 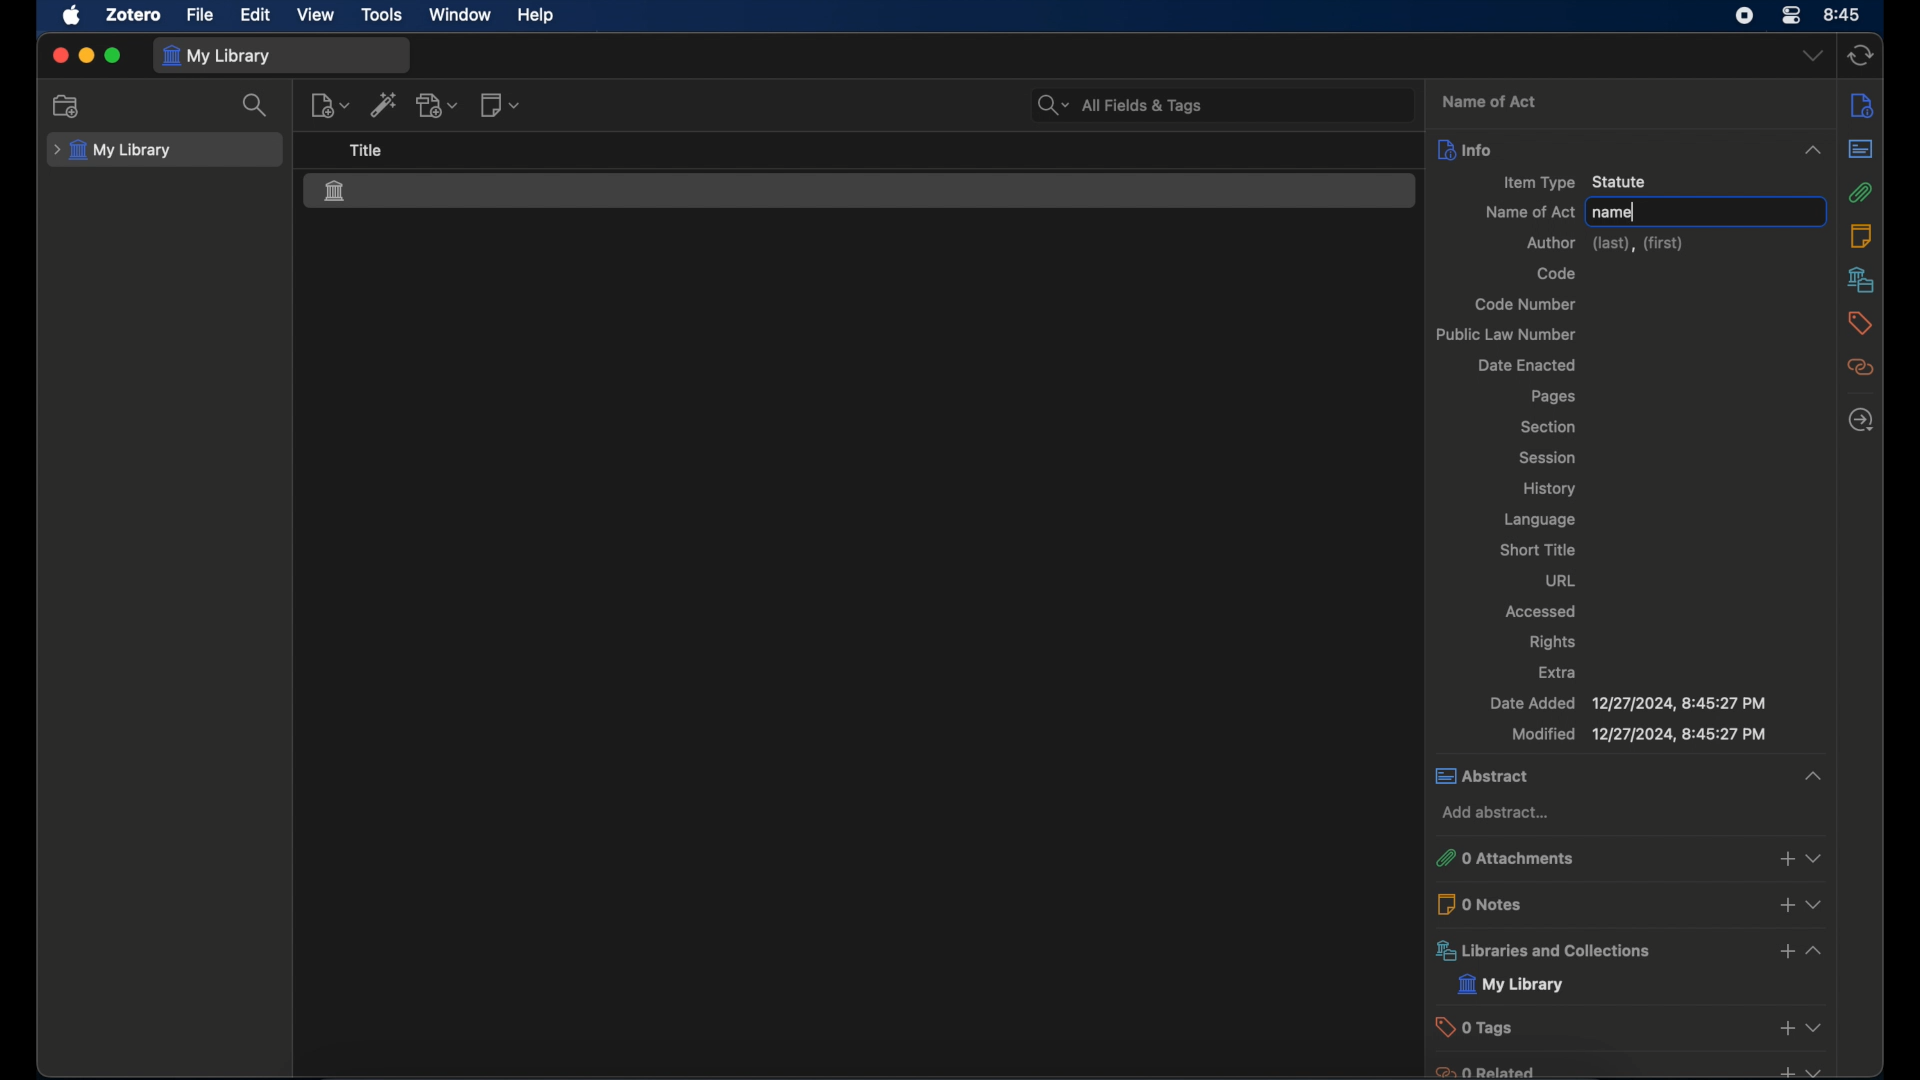 I want to click on search dropdown, so click(x=1055, y=104).